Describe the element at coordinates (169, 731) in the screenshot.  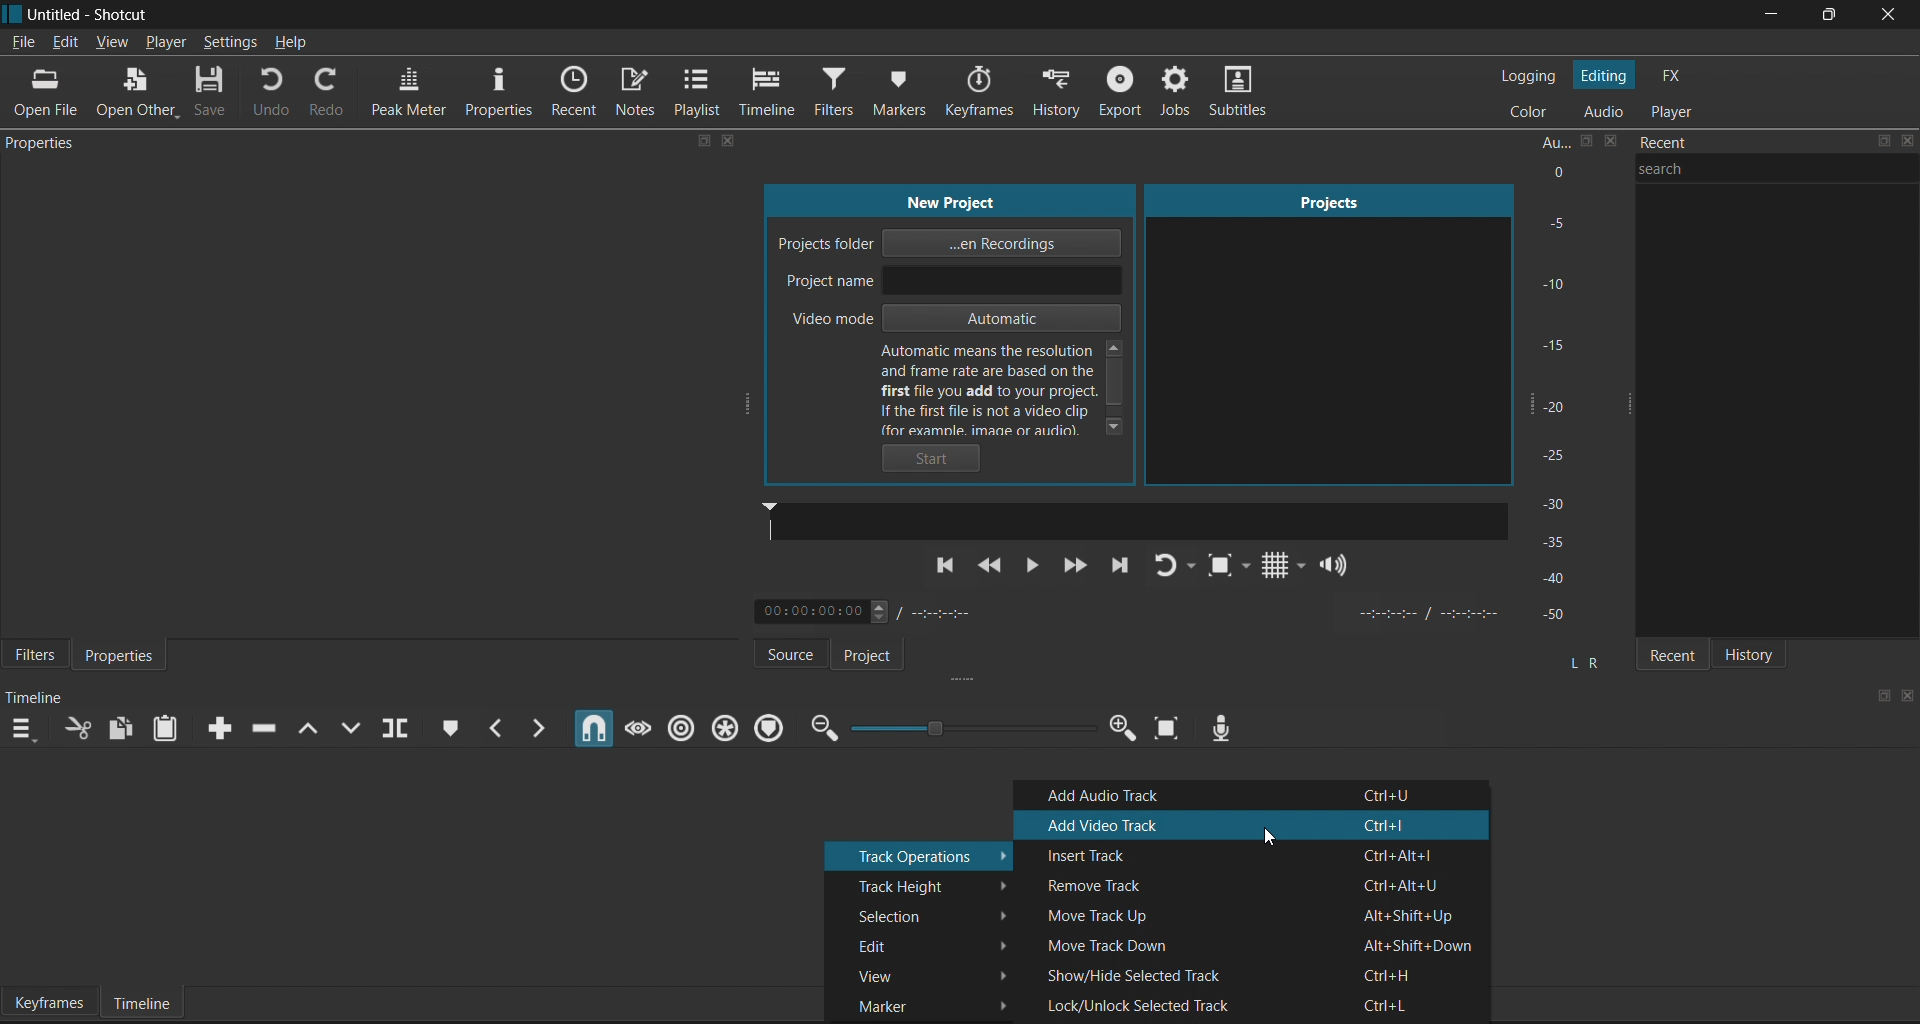
I see `Paste` at that location.